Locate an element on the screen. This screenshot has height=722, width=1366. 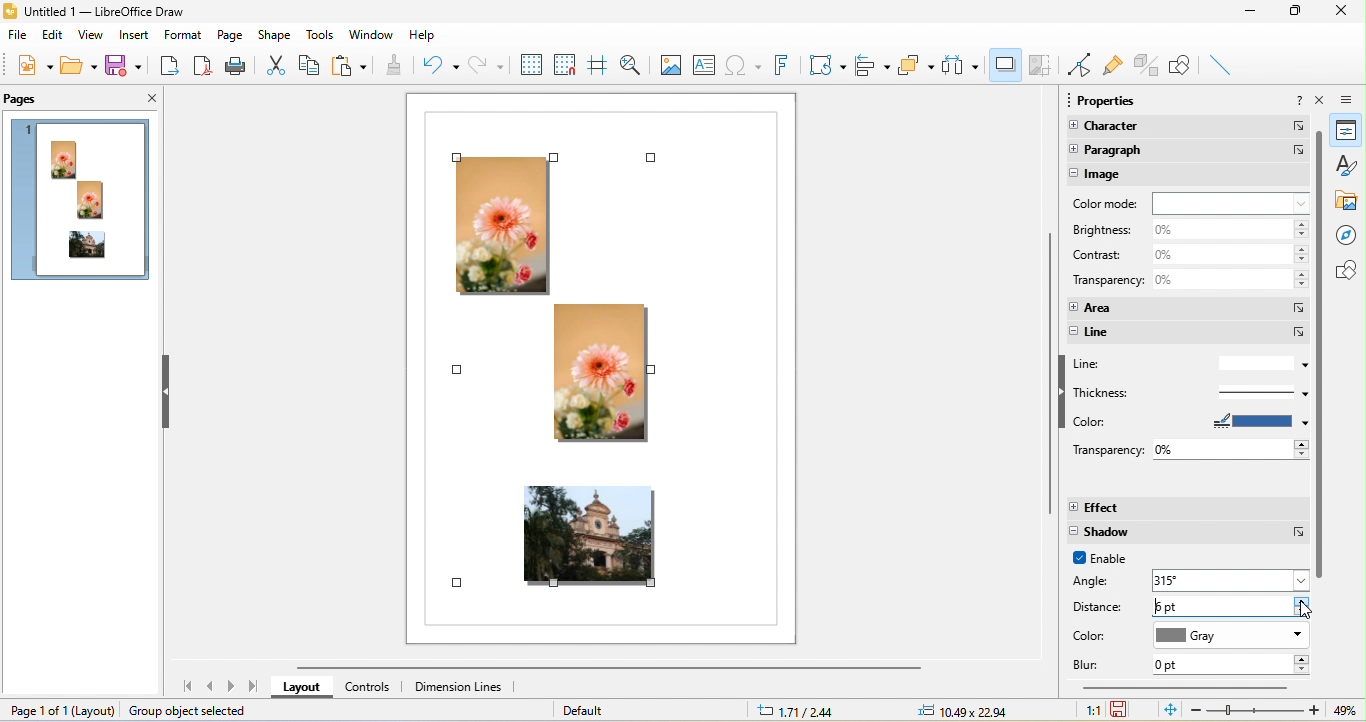
transparency 0% is located at coordinates (1187, 283).